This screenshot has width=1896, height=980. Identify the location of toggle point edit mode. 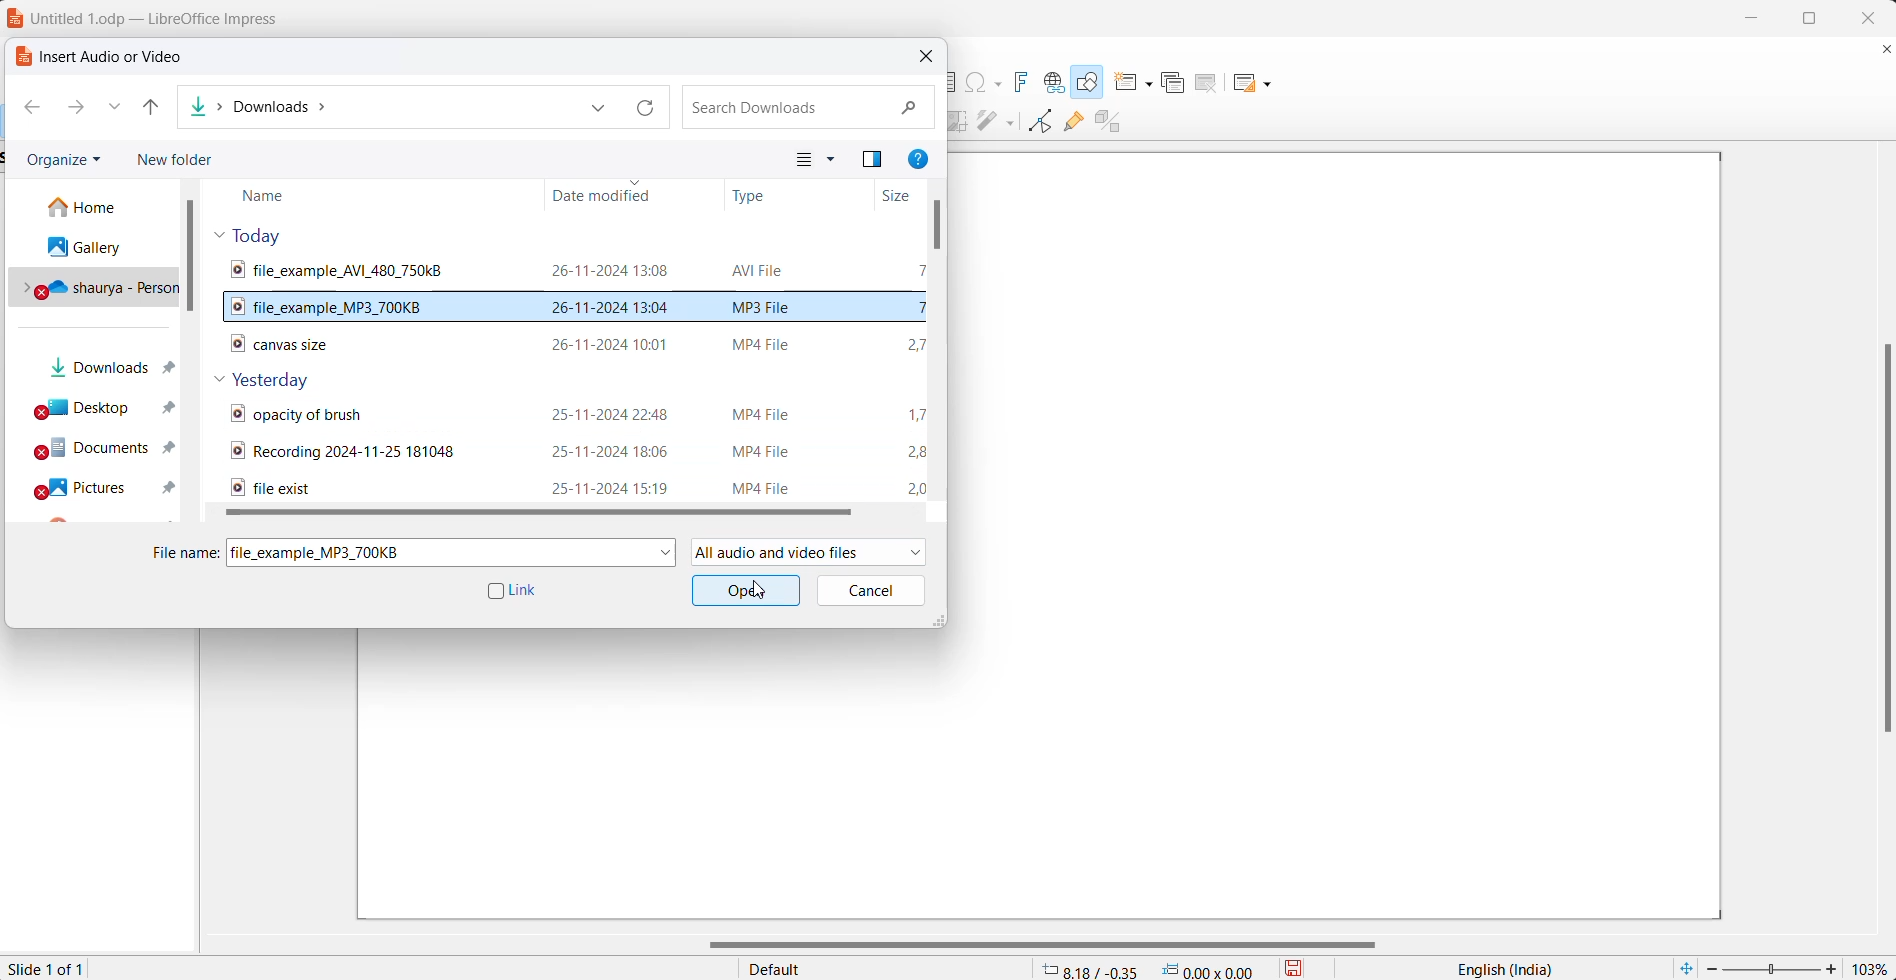
(1039, 125).